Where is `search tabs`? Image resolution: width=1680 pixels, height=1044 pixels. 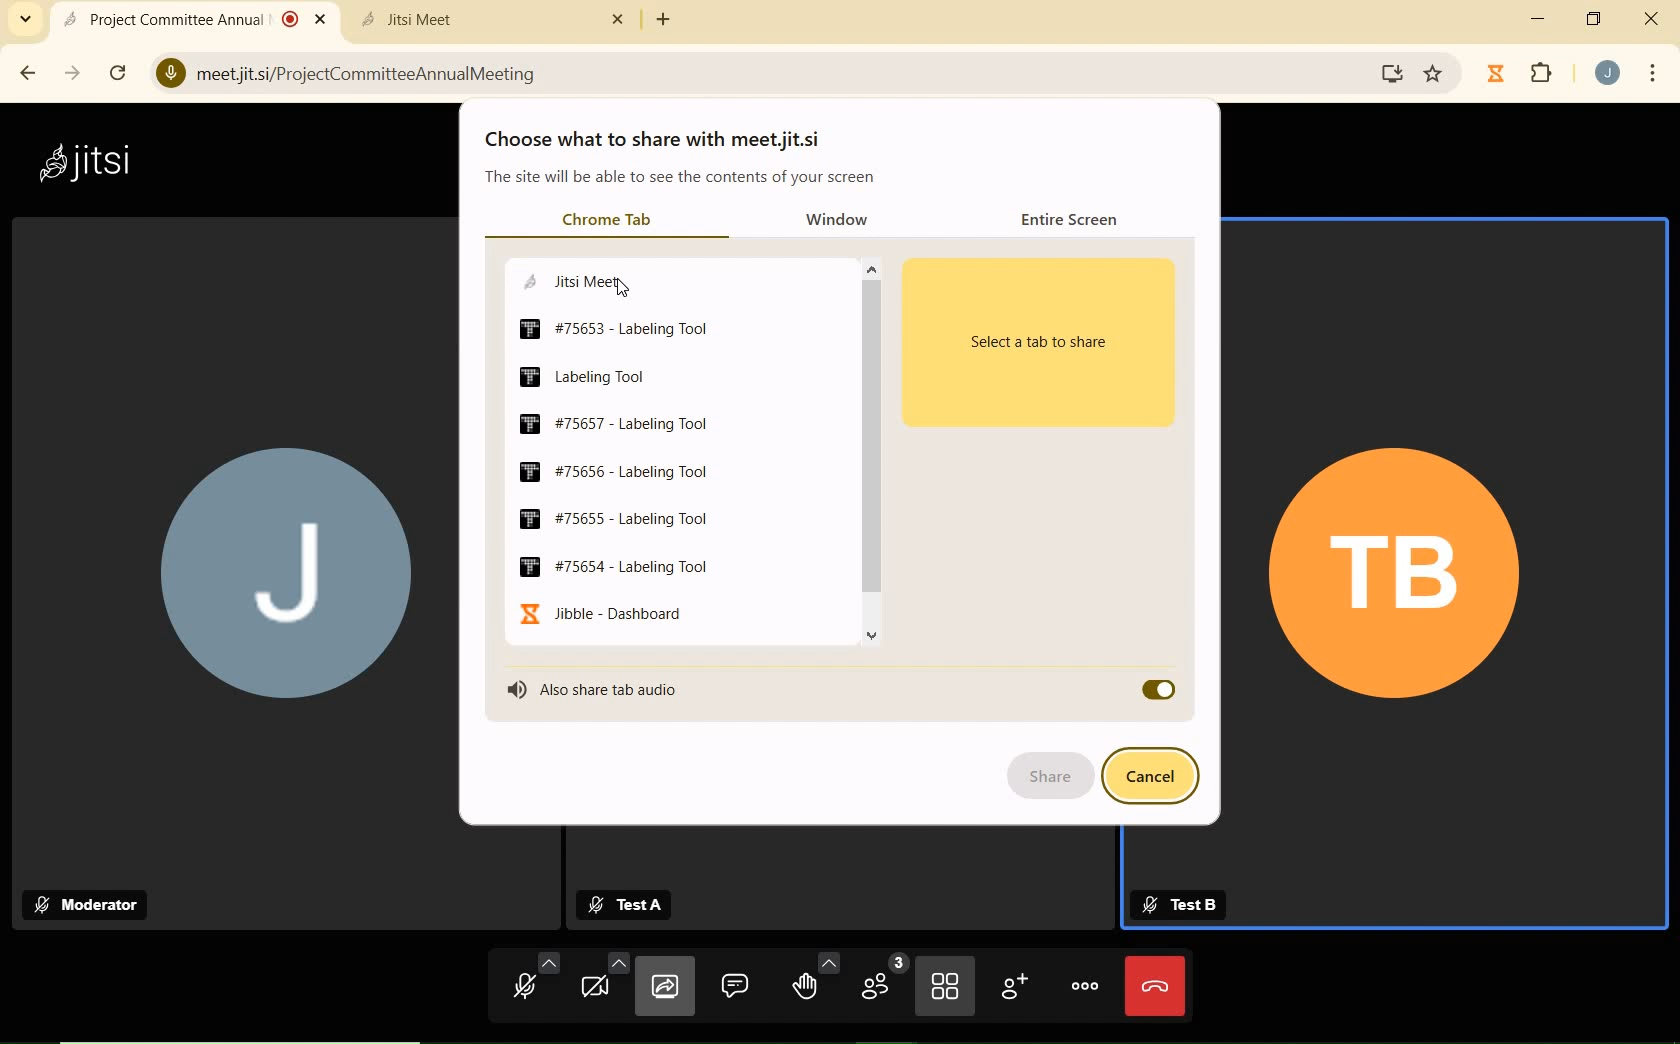 search tabs is located at coordinates (28, 21).